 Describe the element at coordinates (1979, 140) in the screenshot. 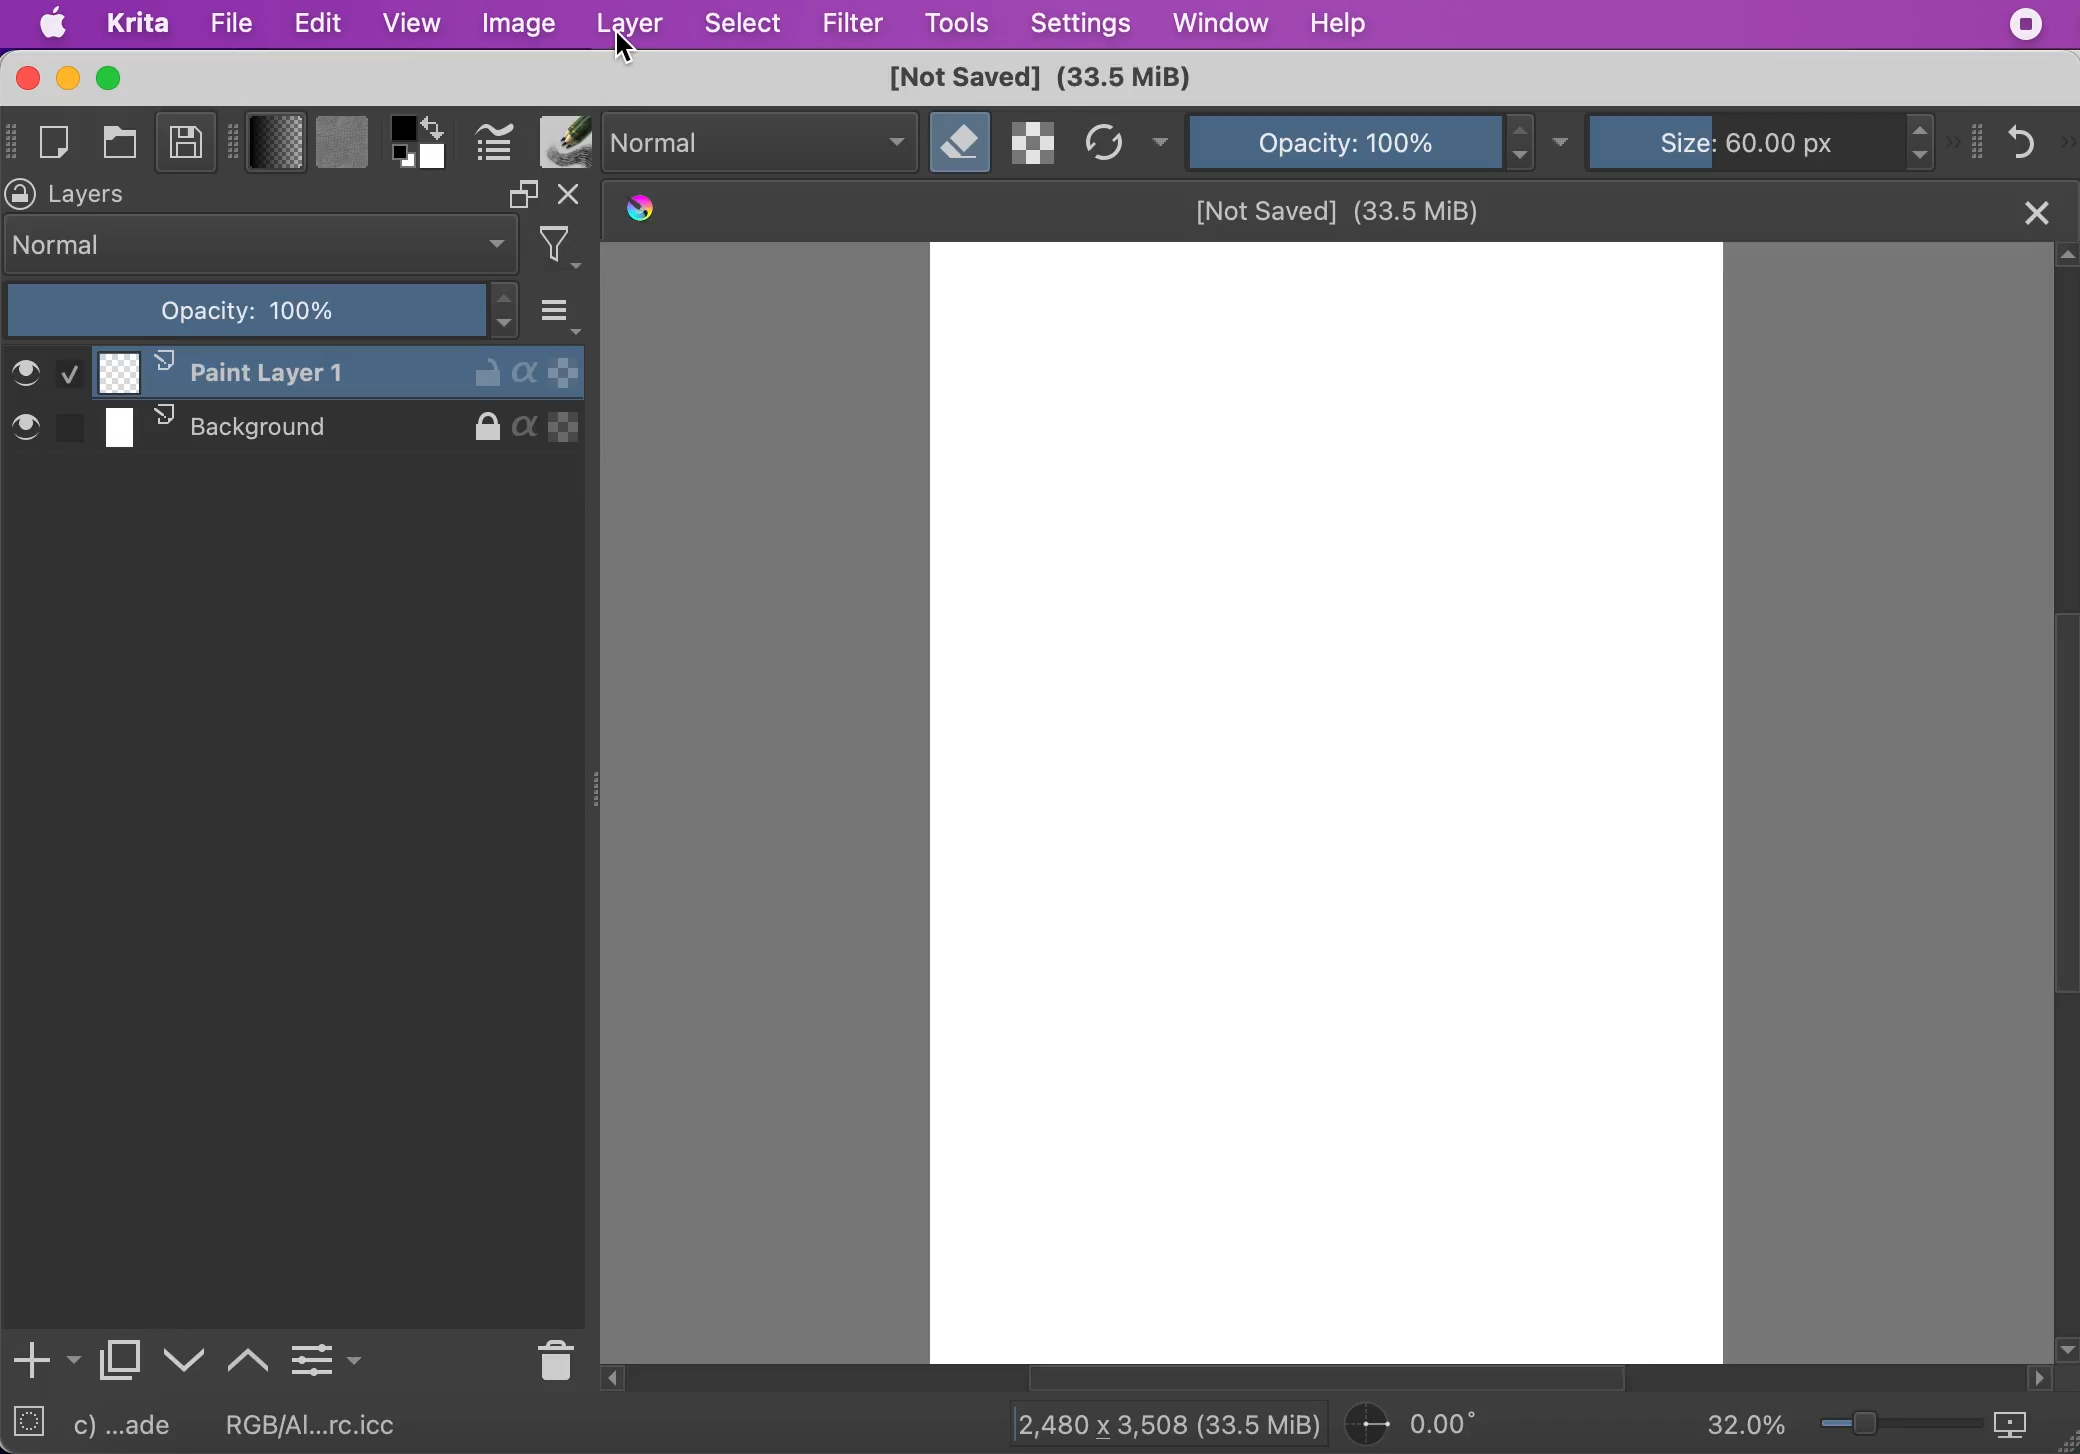

I see `show/hide panel` at that location.